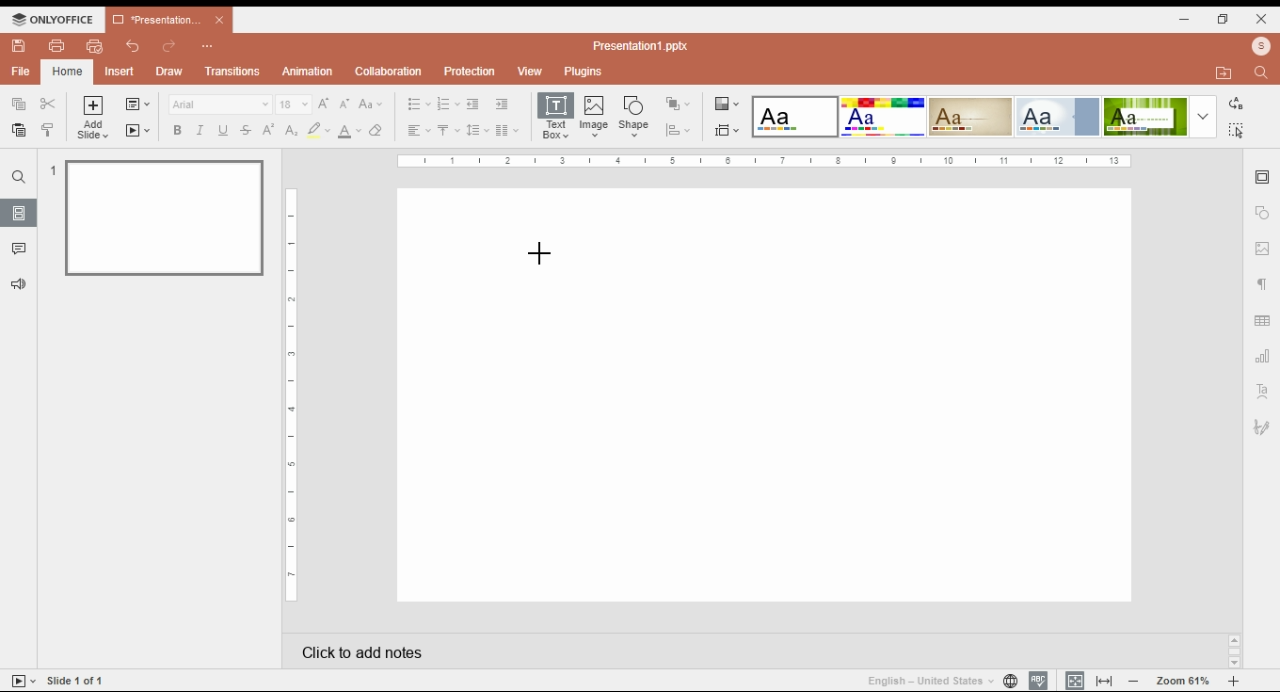  Describe the element at coordinates (220, 104) in the screenshot. I see `font` at that location.